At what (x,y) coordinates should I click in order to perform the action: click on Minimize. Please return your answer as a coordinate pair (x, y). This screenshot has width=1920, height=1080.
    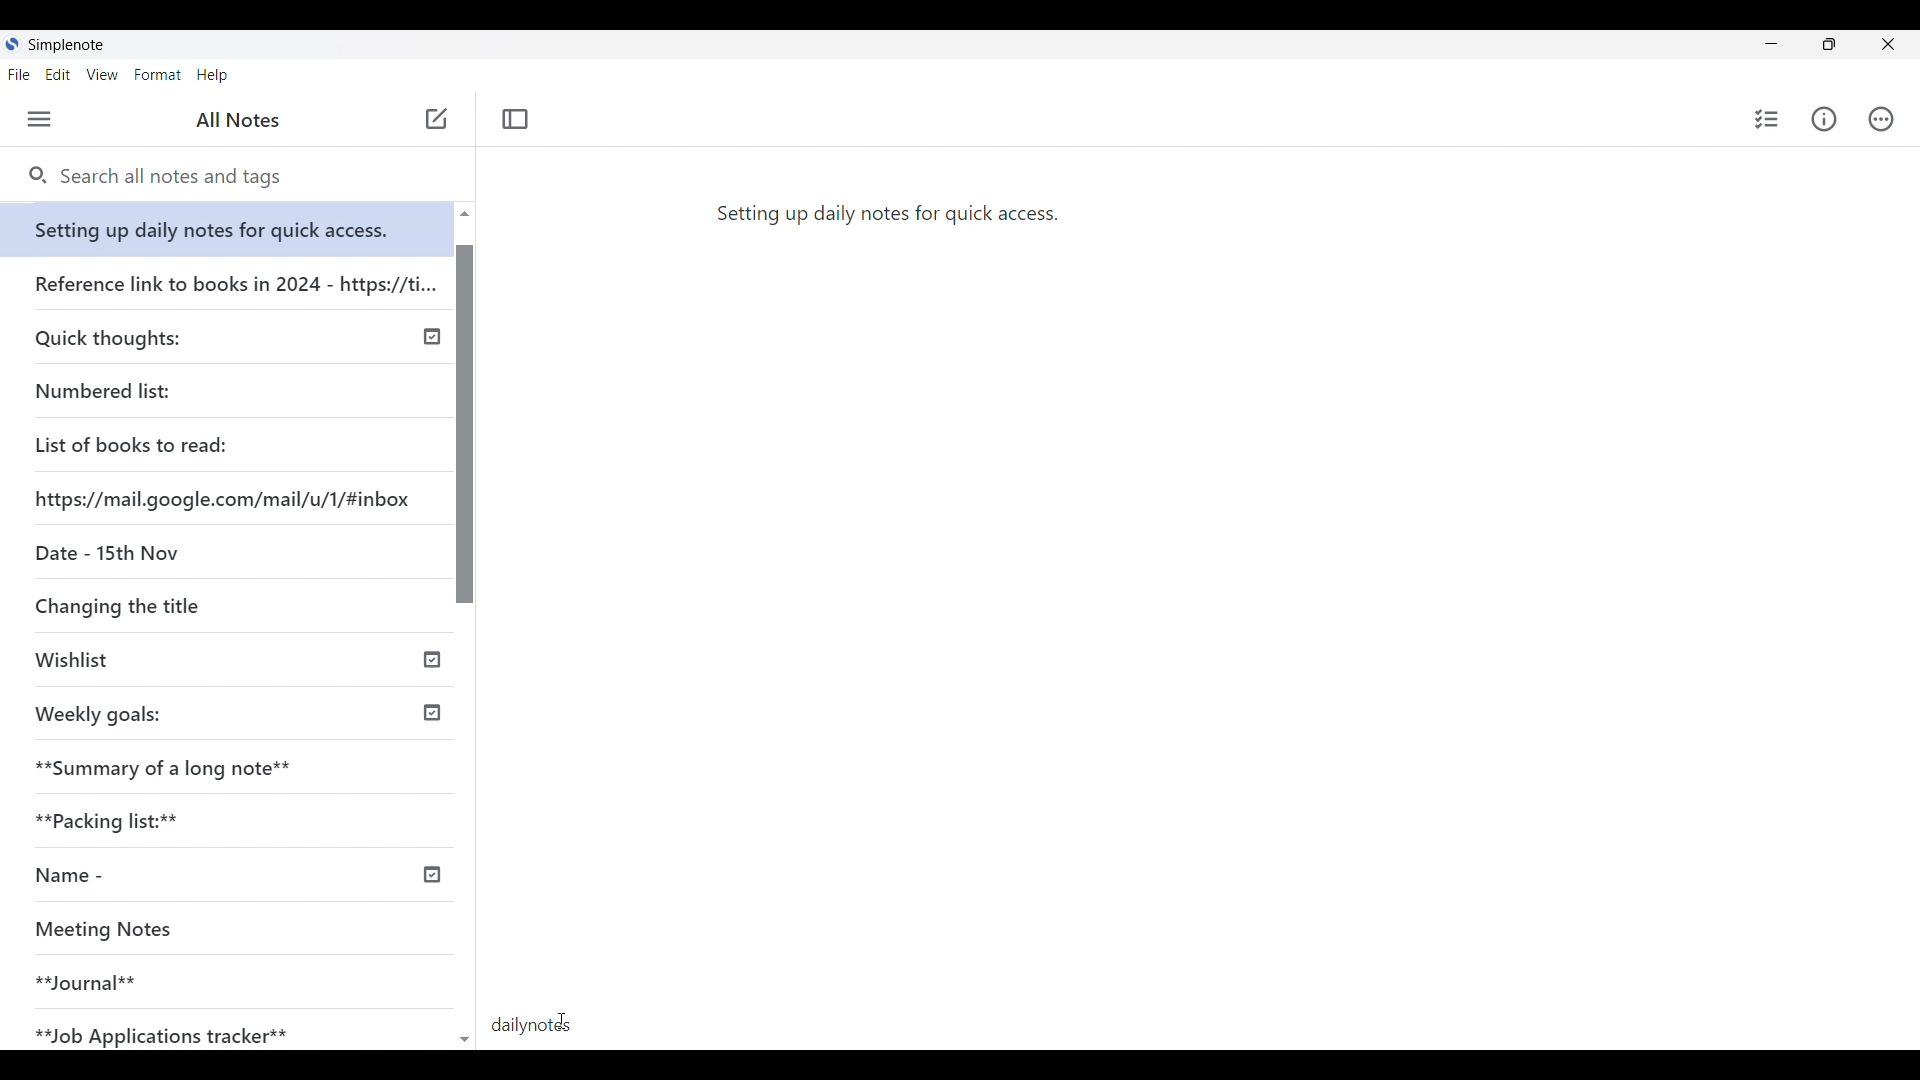
    Looking at the image, I should click on (1771, 43).